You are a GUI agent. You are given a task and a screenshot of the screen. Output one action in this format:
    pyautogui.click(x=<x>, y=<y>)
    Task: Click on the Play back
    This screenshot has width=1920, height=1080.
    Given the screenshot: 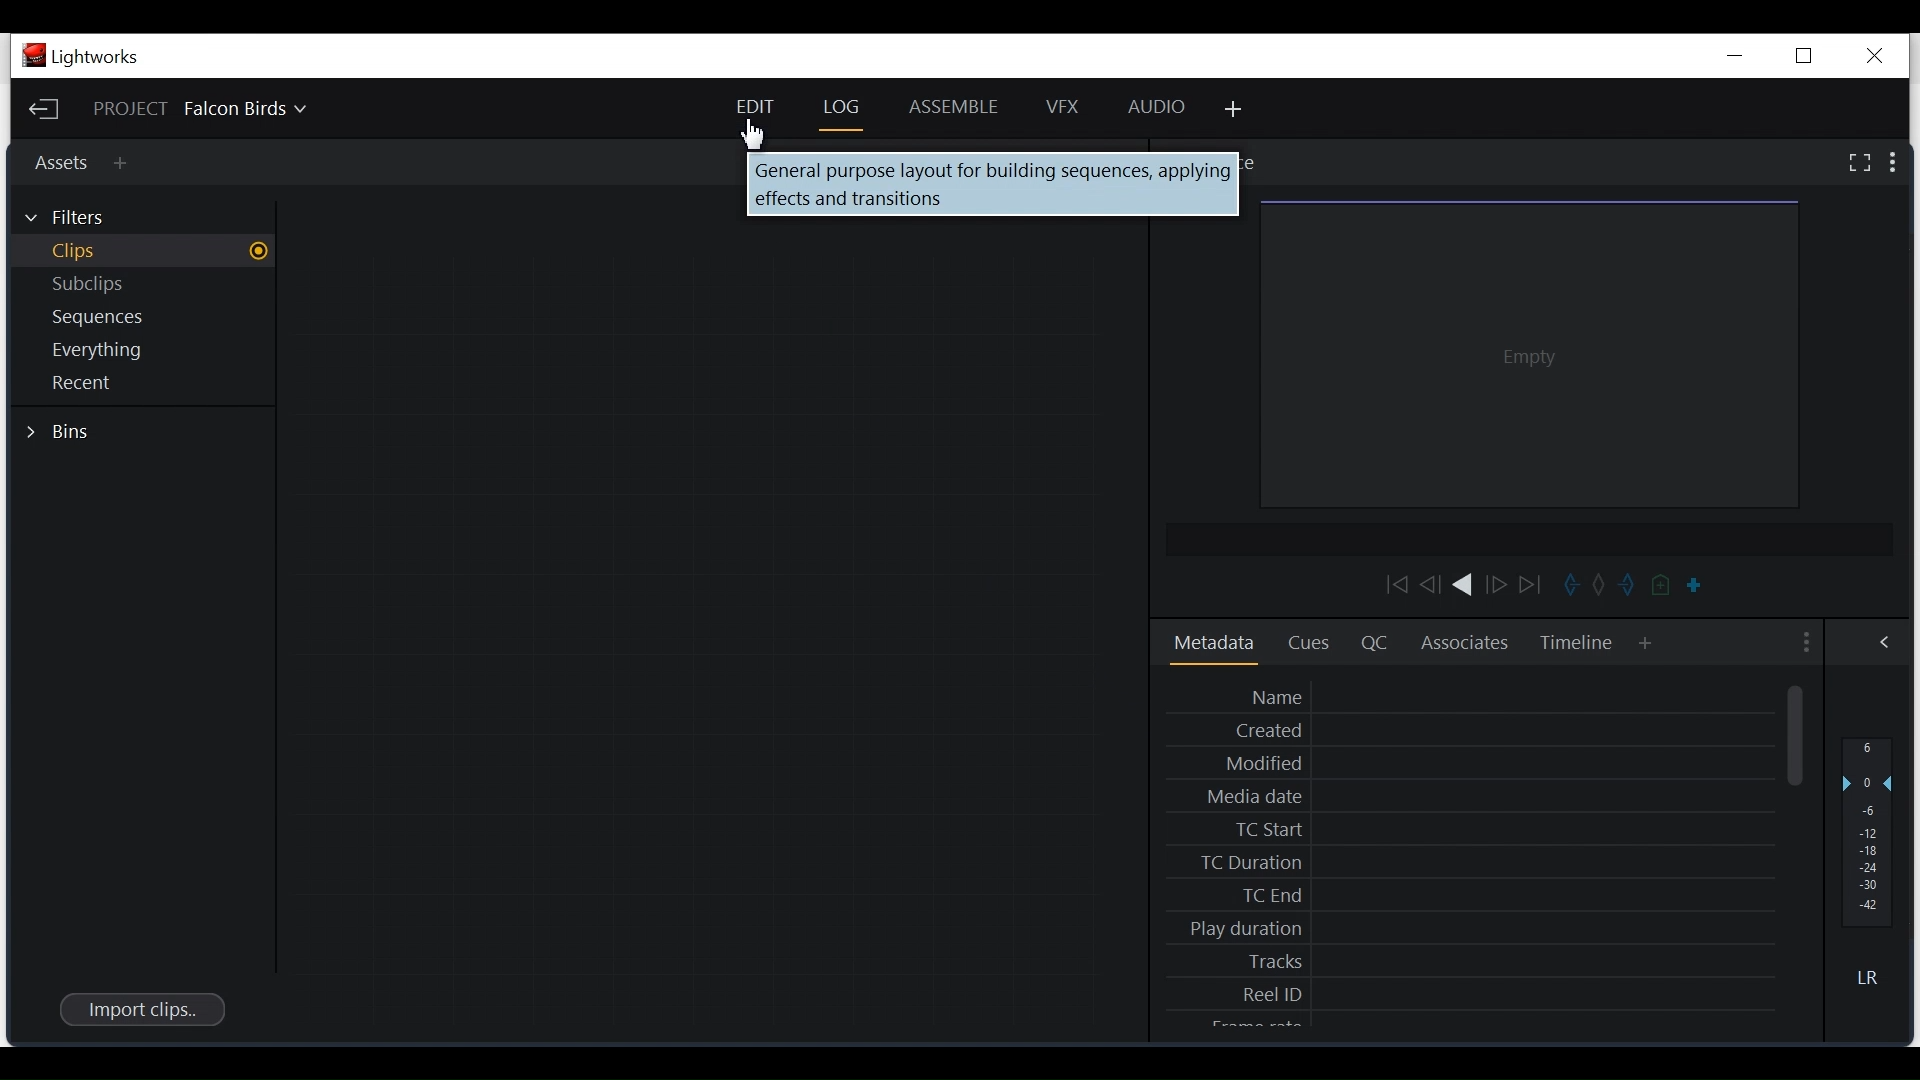 What is the action you would take?
    pyautogui.click(x=1387, y=584)
    